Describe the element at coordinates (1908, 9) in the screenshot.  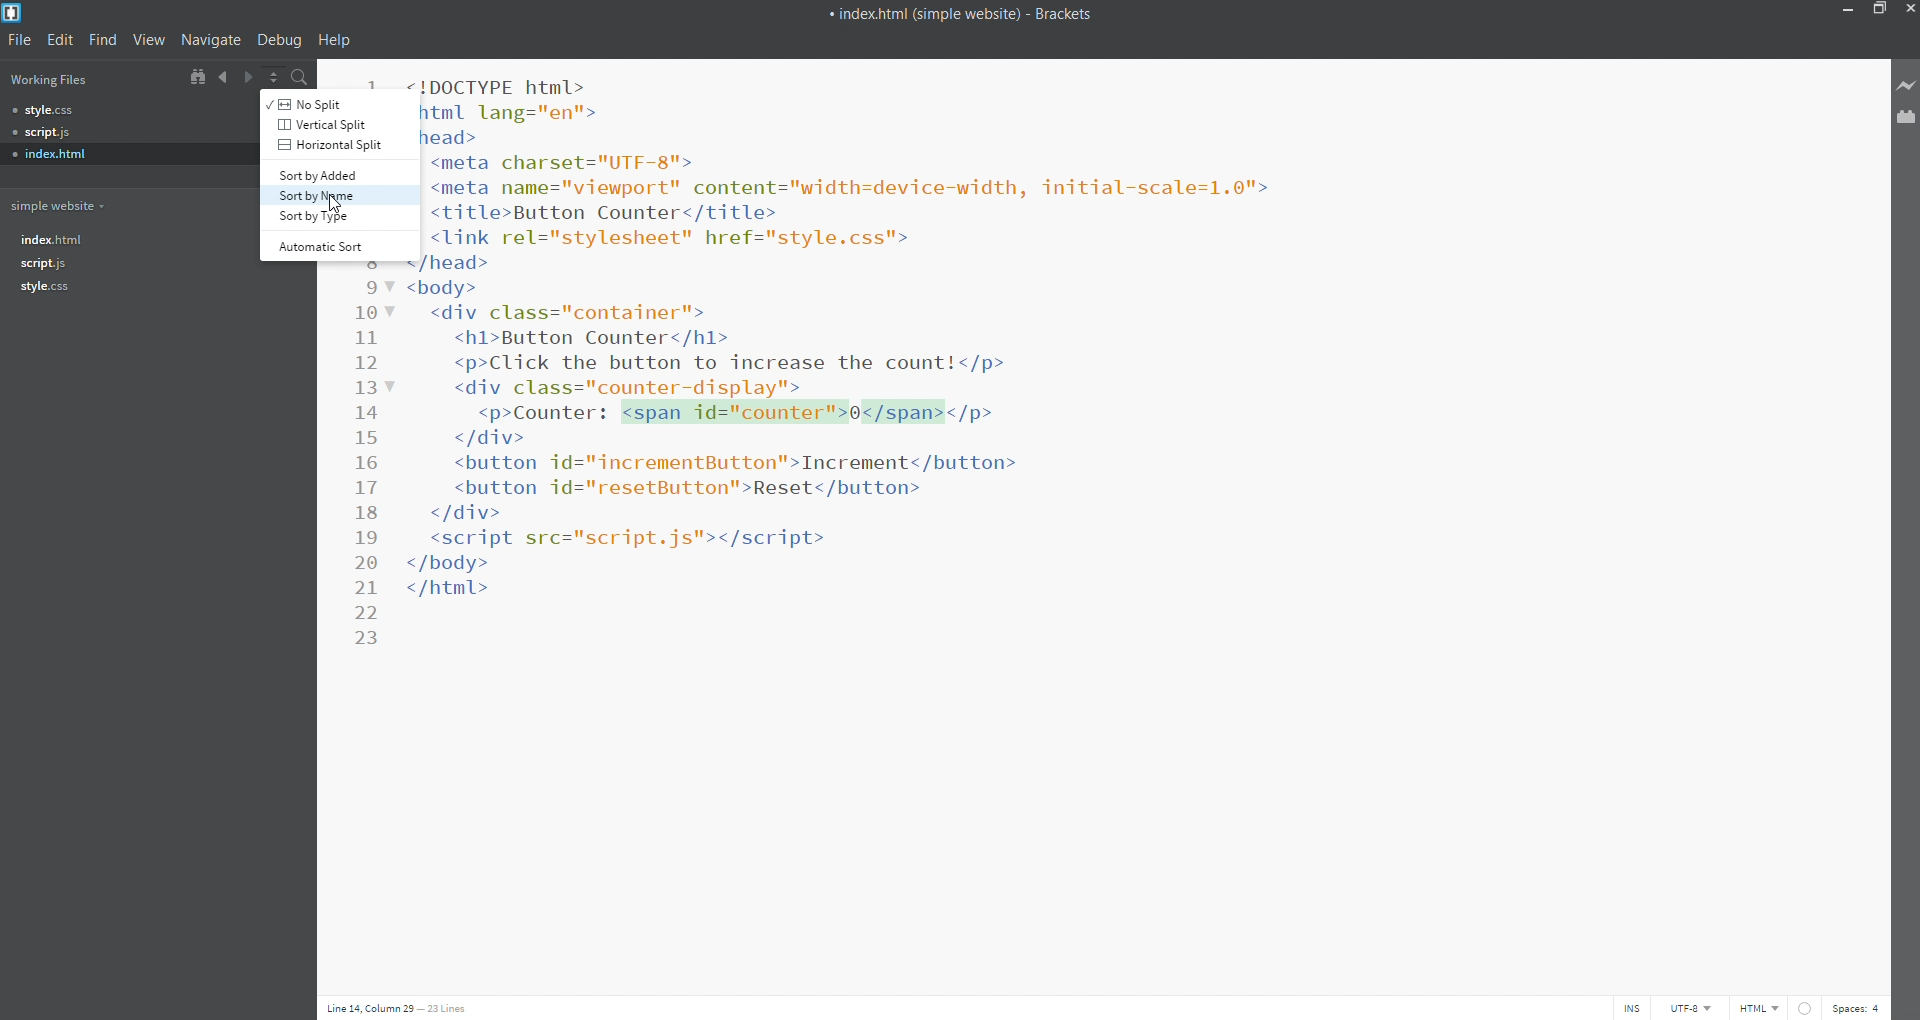
I see `close` at that location.